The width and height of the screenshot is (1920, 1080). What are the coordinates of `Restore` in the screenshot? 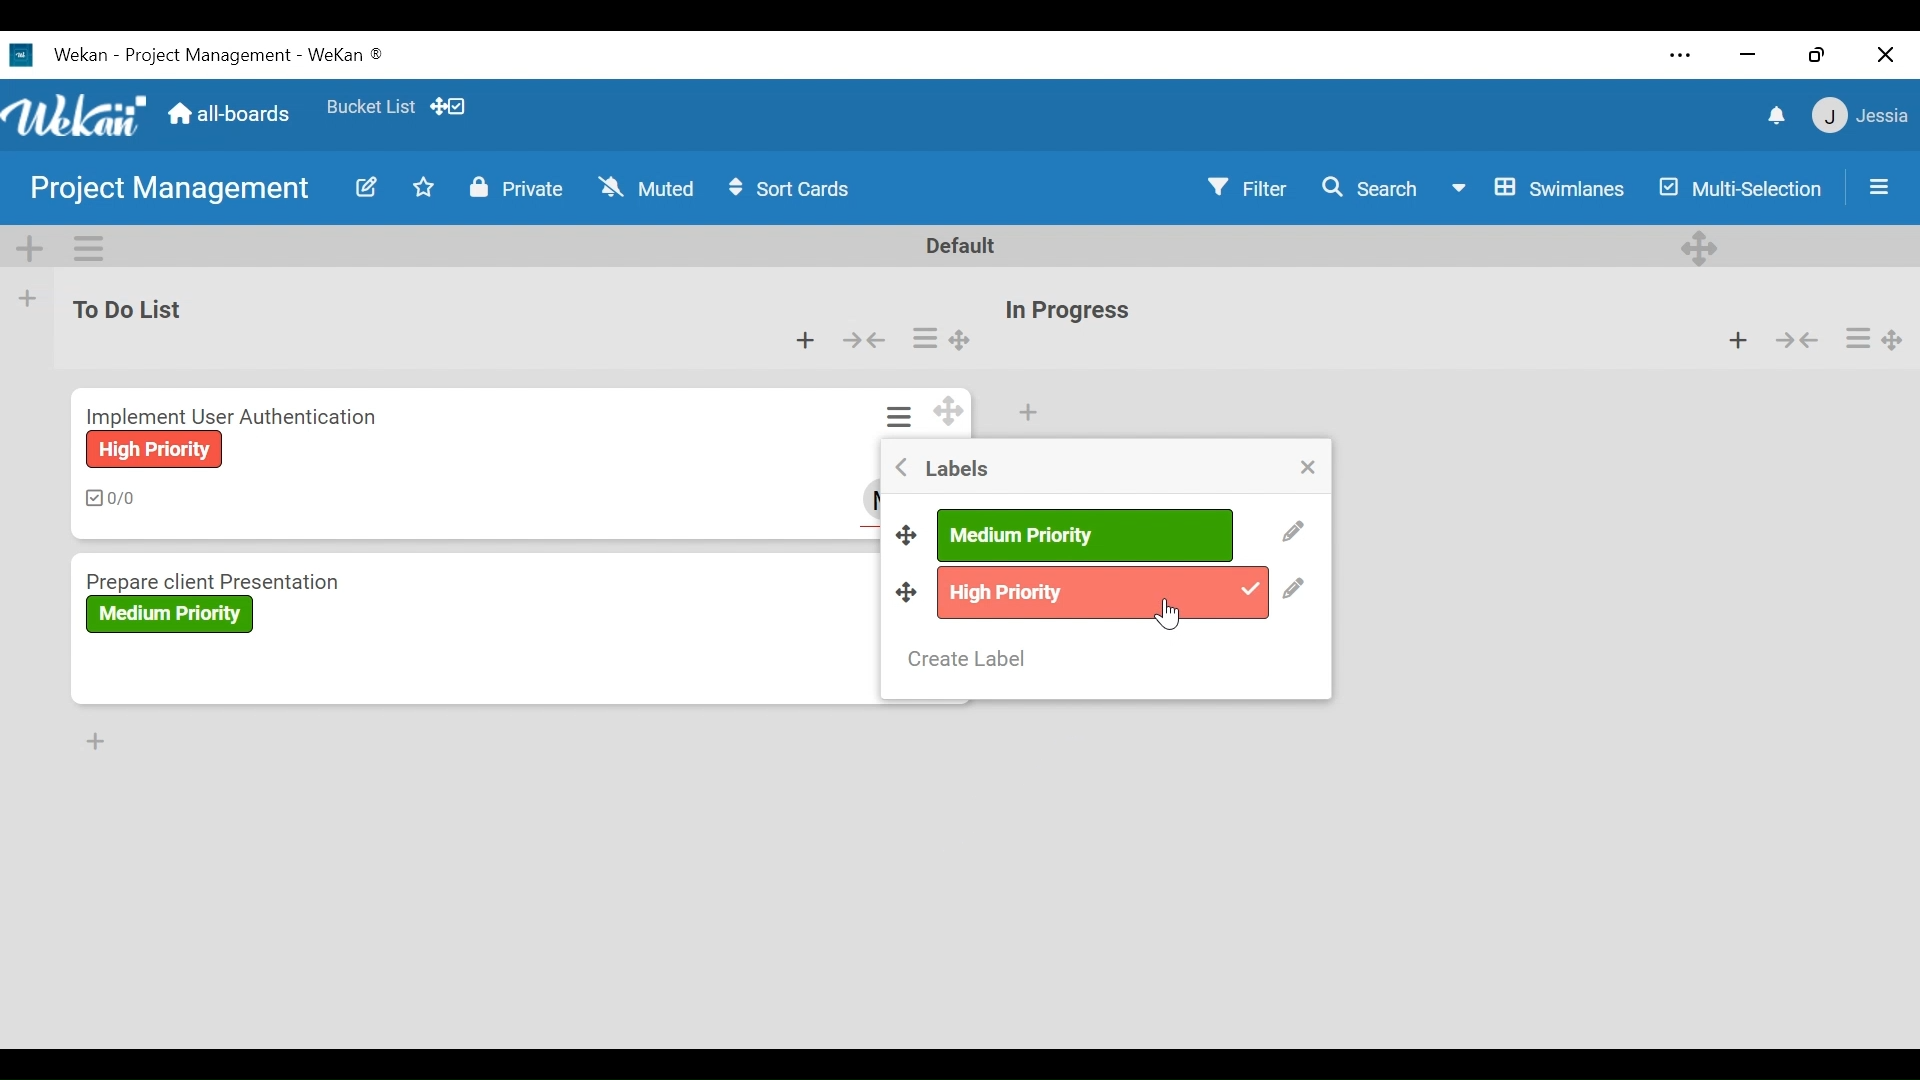 It's located at (1819, 54).